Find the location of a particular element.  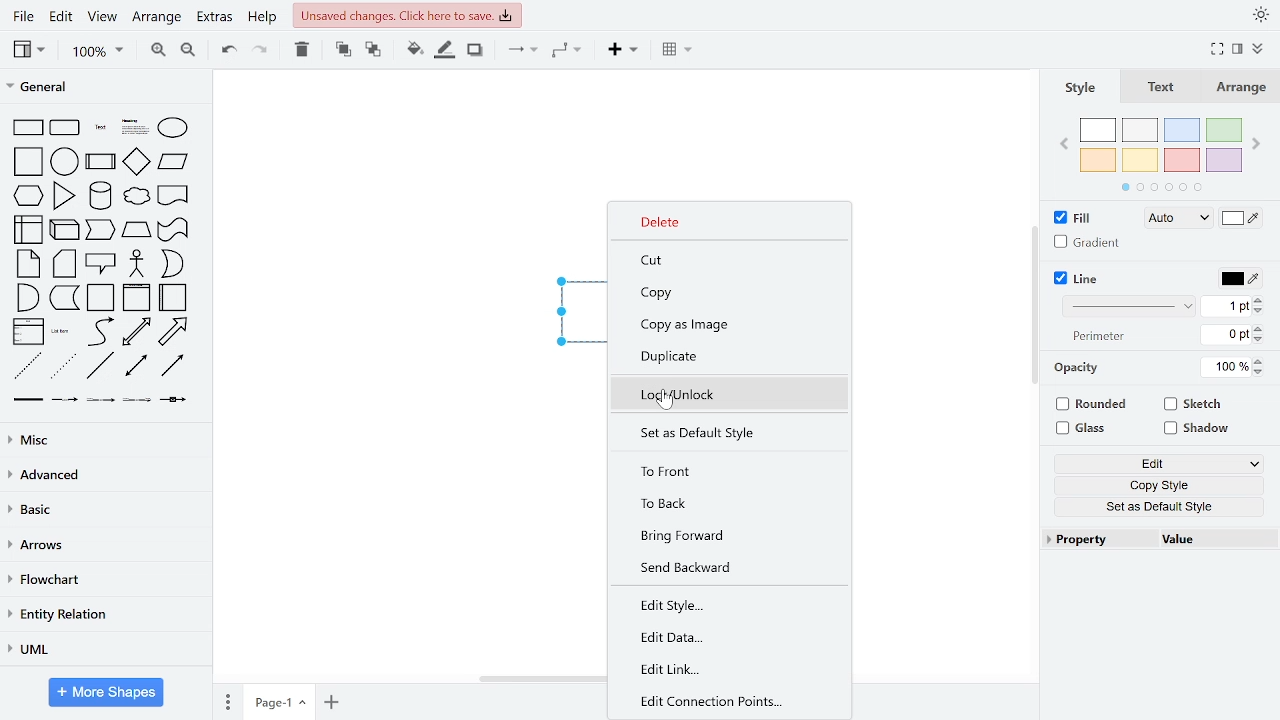

green is located at coordinates (1226, 130).